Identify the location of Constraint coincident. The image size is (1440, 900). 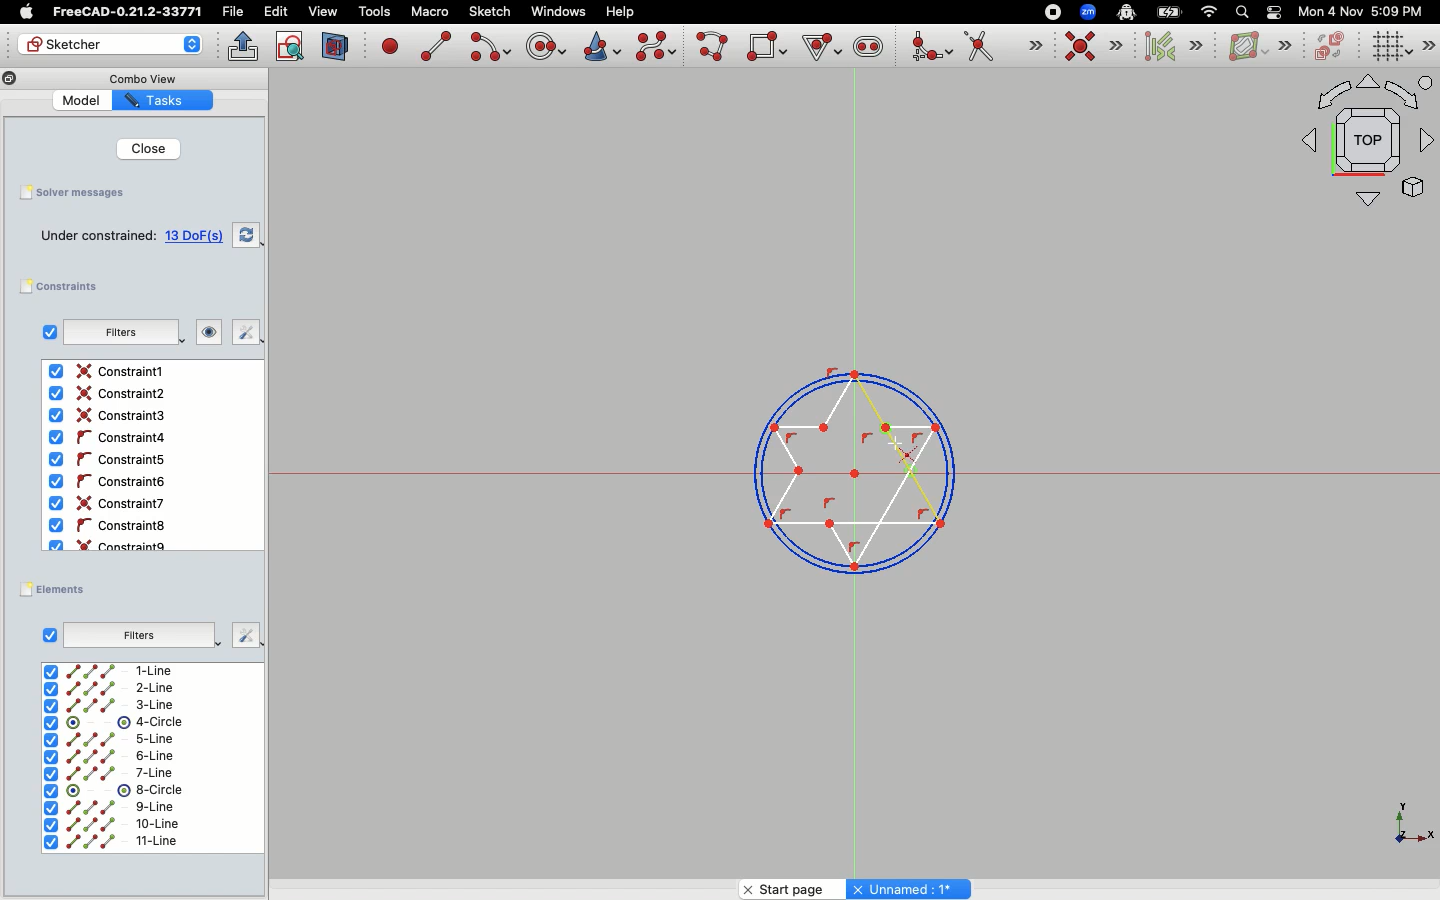
(1094, 47).